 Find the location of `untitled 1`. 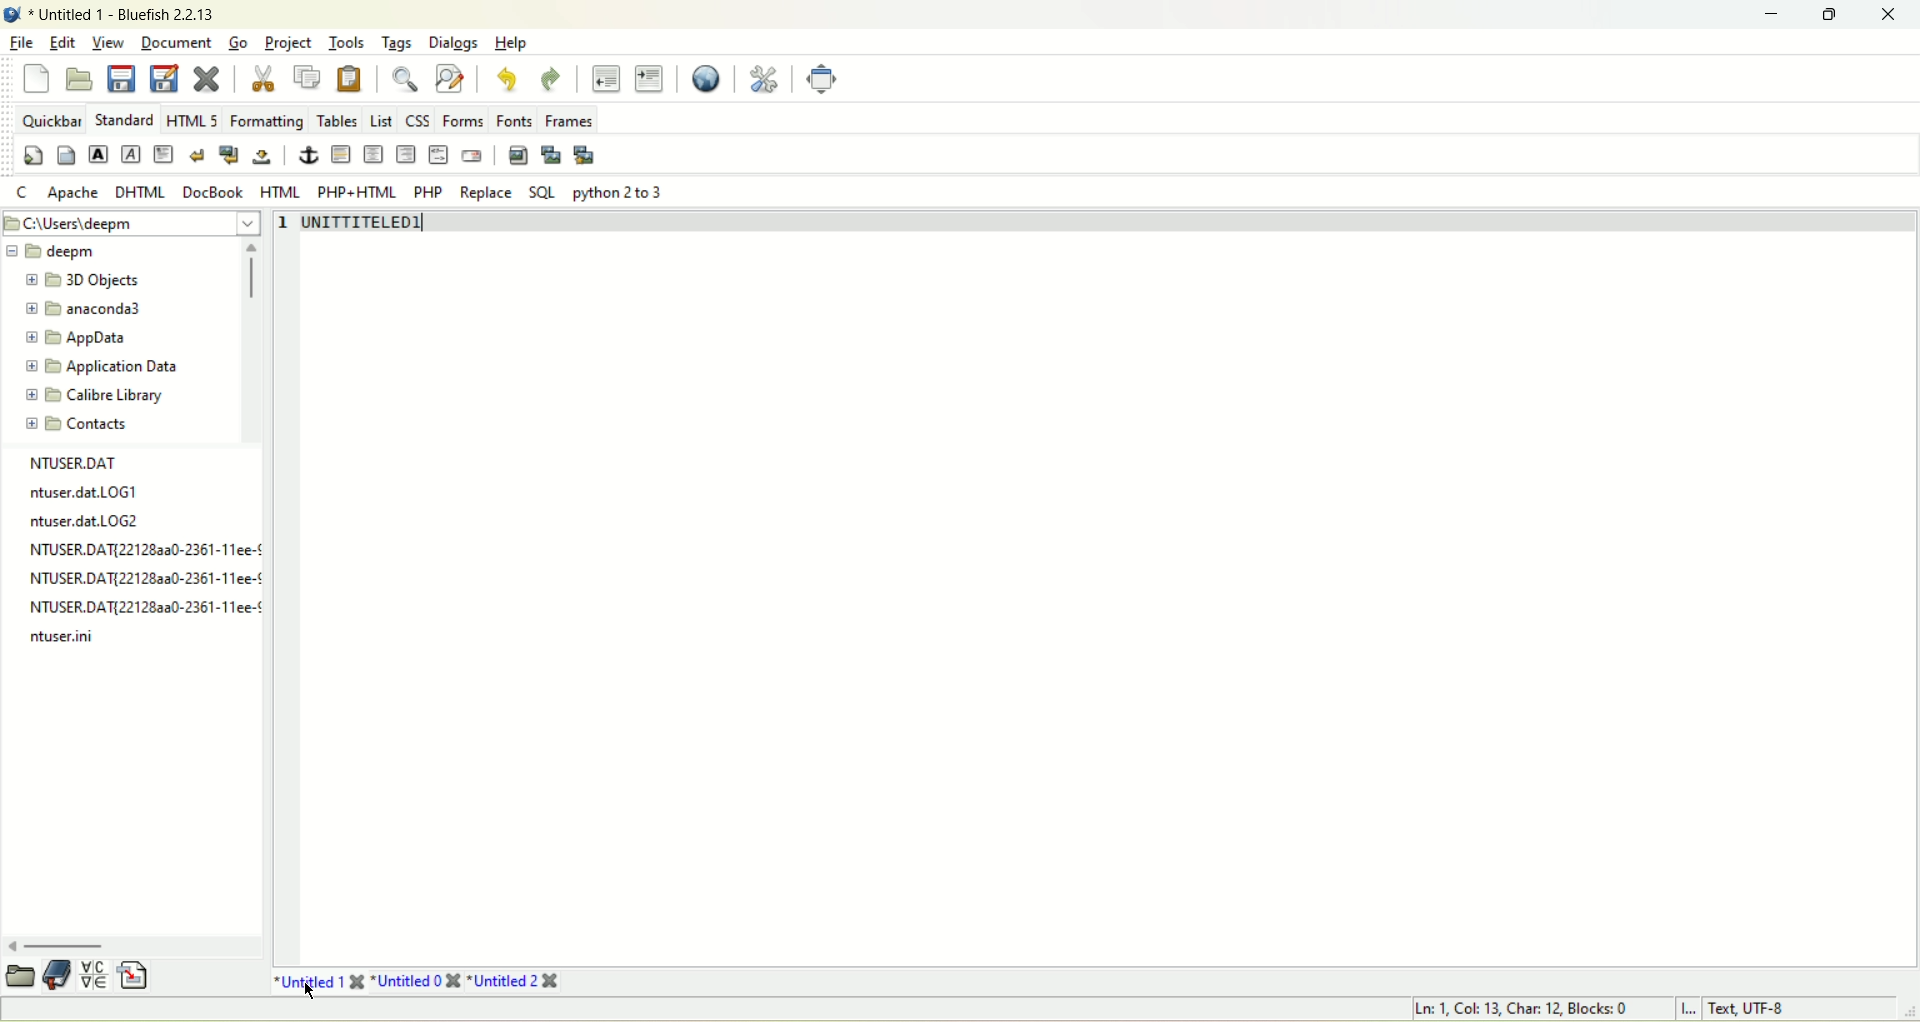

untitled 1 is located at coordinates (319, 978).